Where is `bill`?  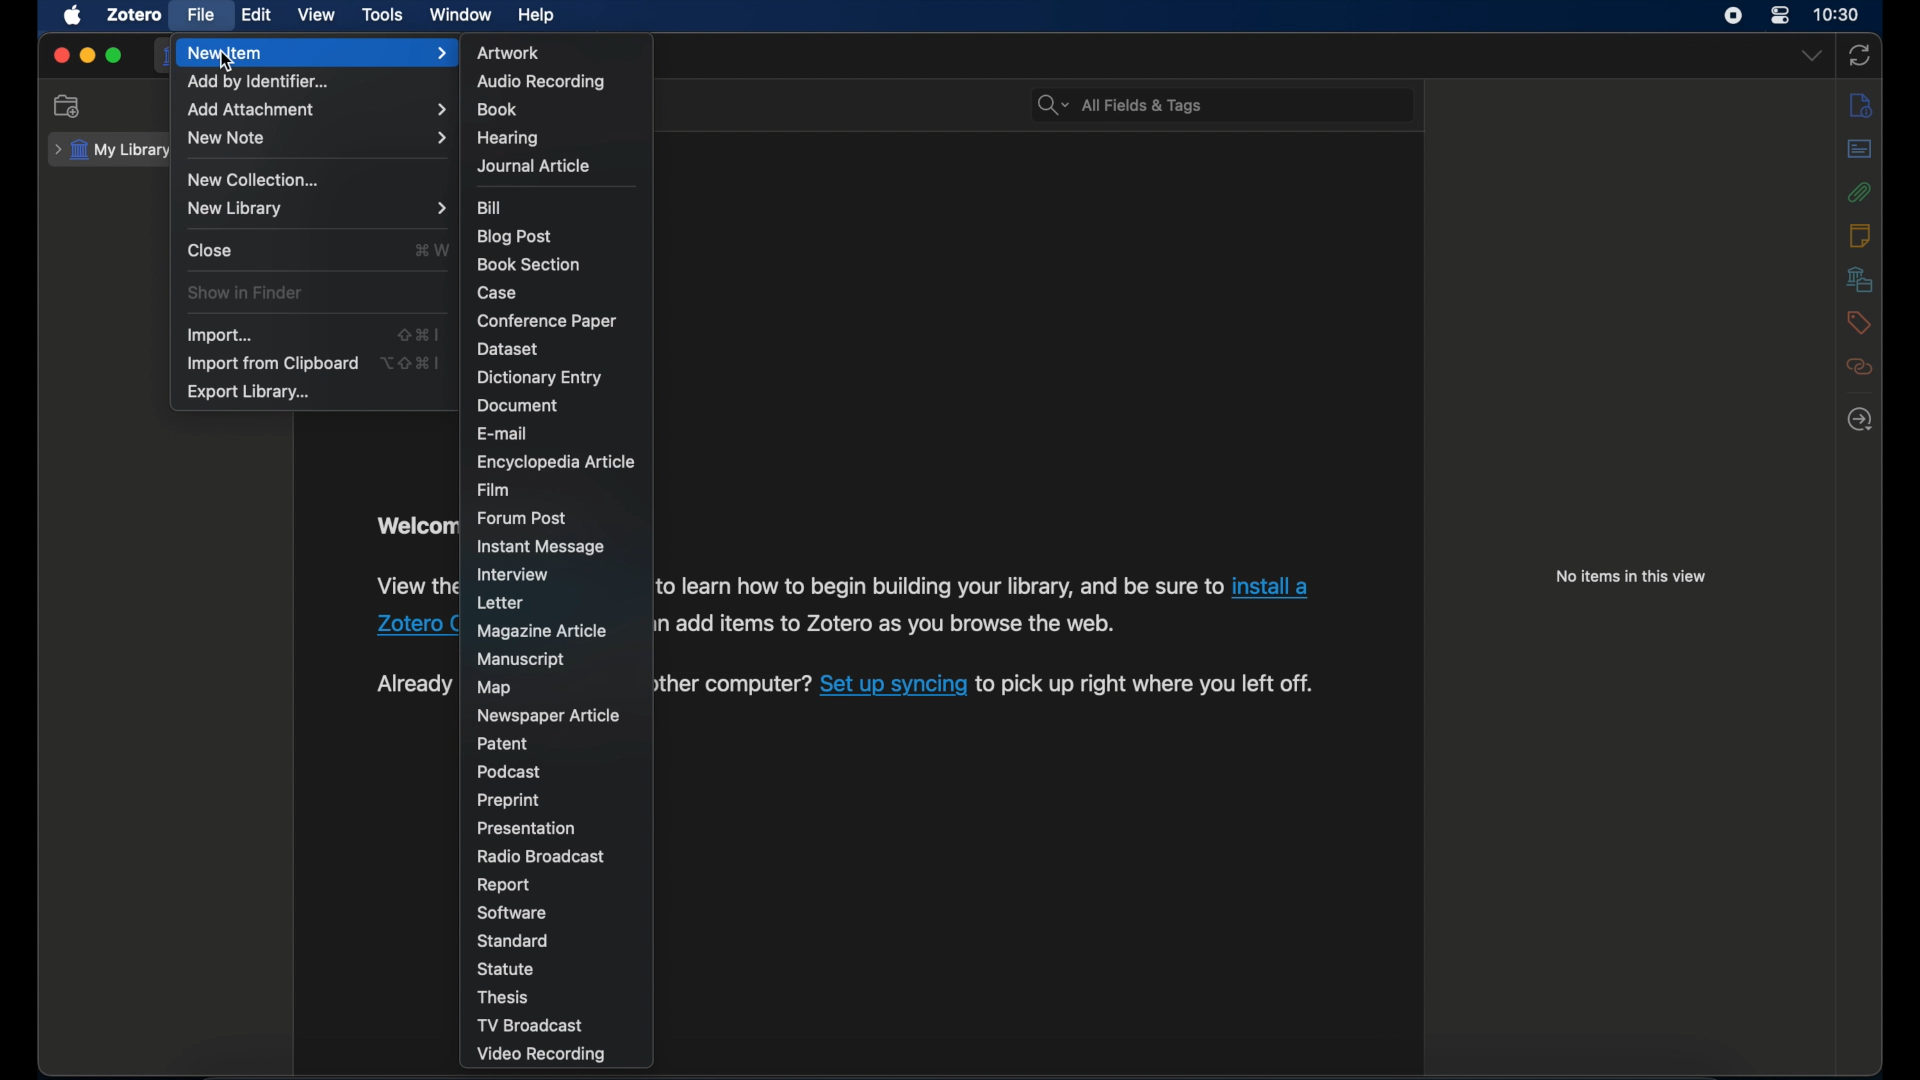
bill is located at coordinates (490, 207).